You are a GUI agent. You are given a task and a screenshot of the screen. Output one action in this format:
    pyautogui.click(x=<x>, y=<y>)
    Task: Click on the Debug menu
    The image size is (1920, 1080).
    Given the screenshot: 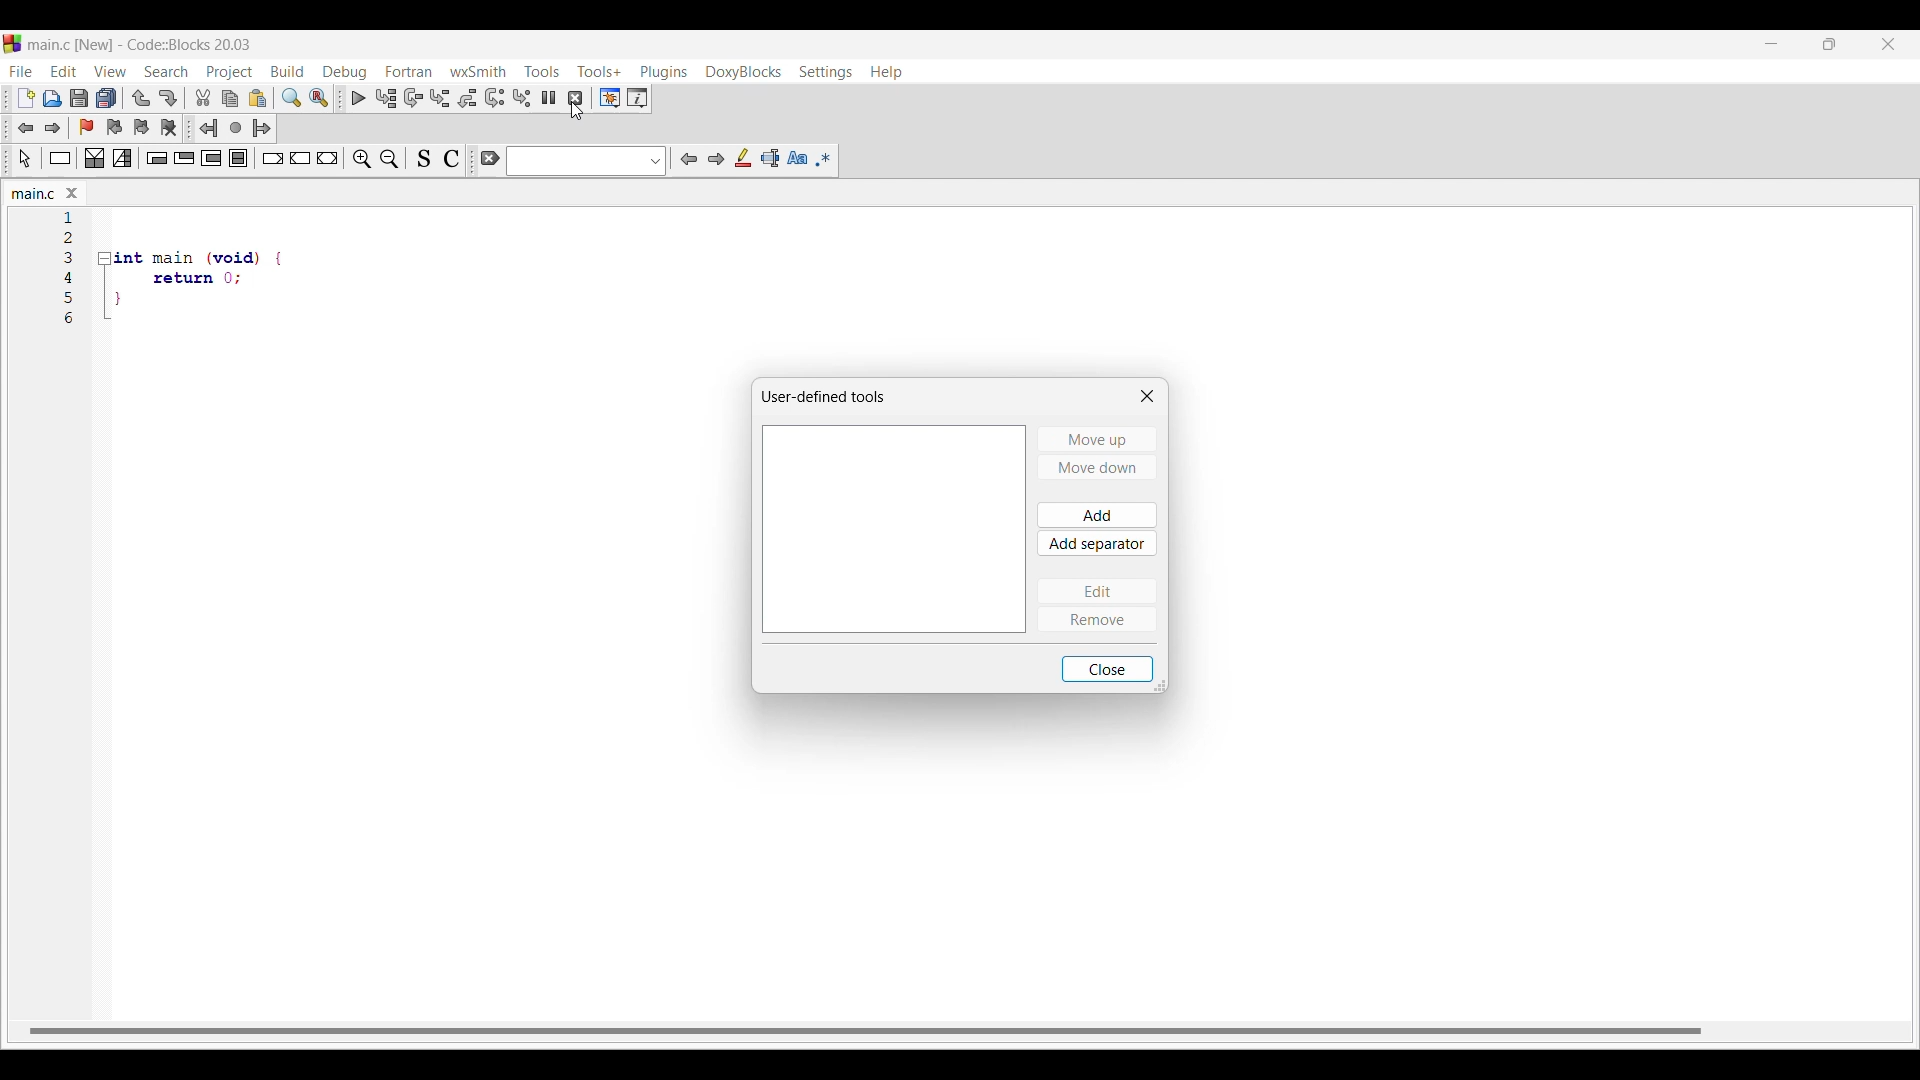 What is the action you would take?
    pyautogui.click(x=345, y=72)
    